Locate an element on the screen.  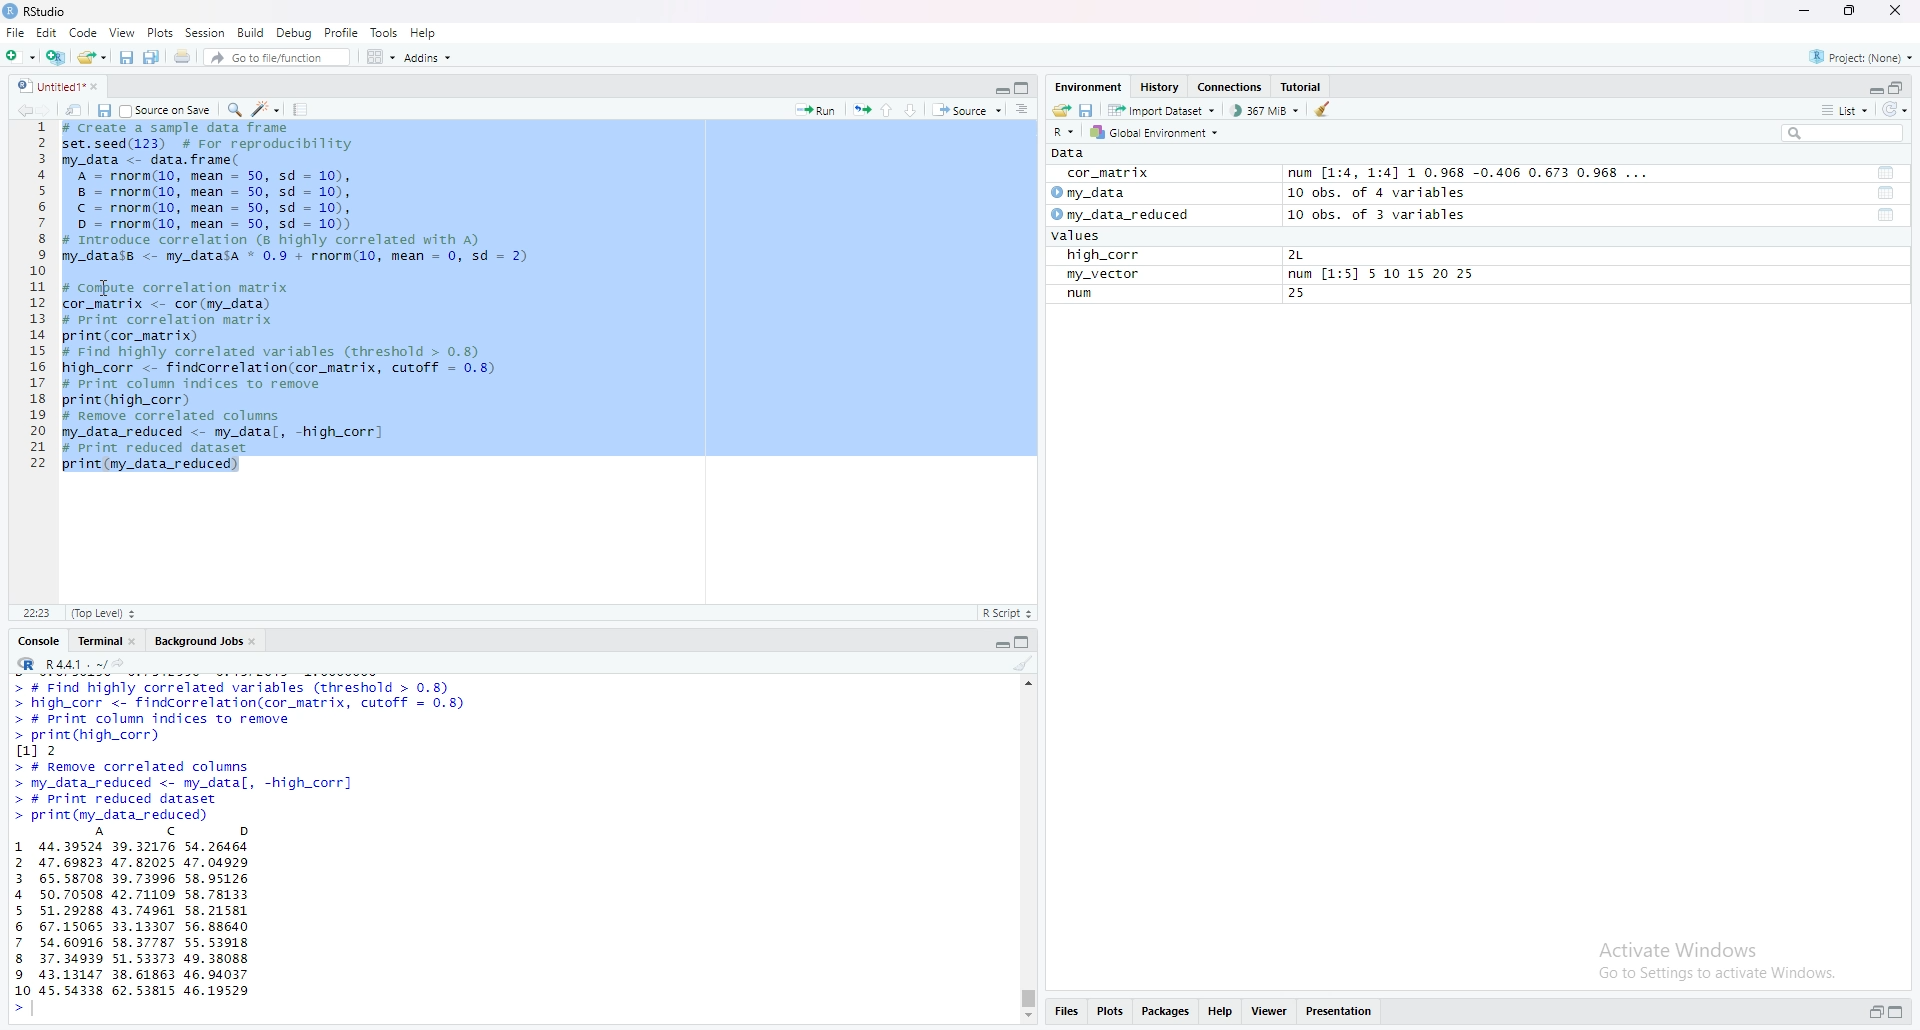
1 2 3 4 5 6 7 8 9 10 11 12 13 14 15 16 17 18 19 20 21 22 is located at coordinates (38, 296).